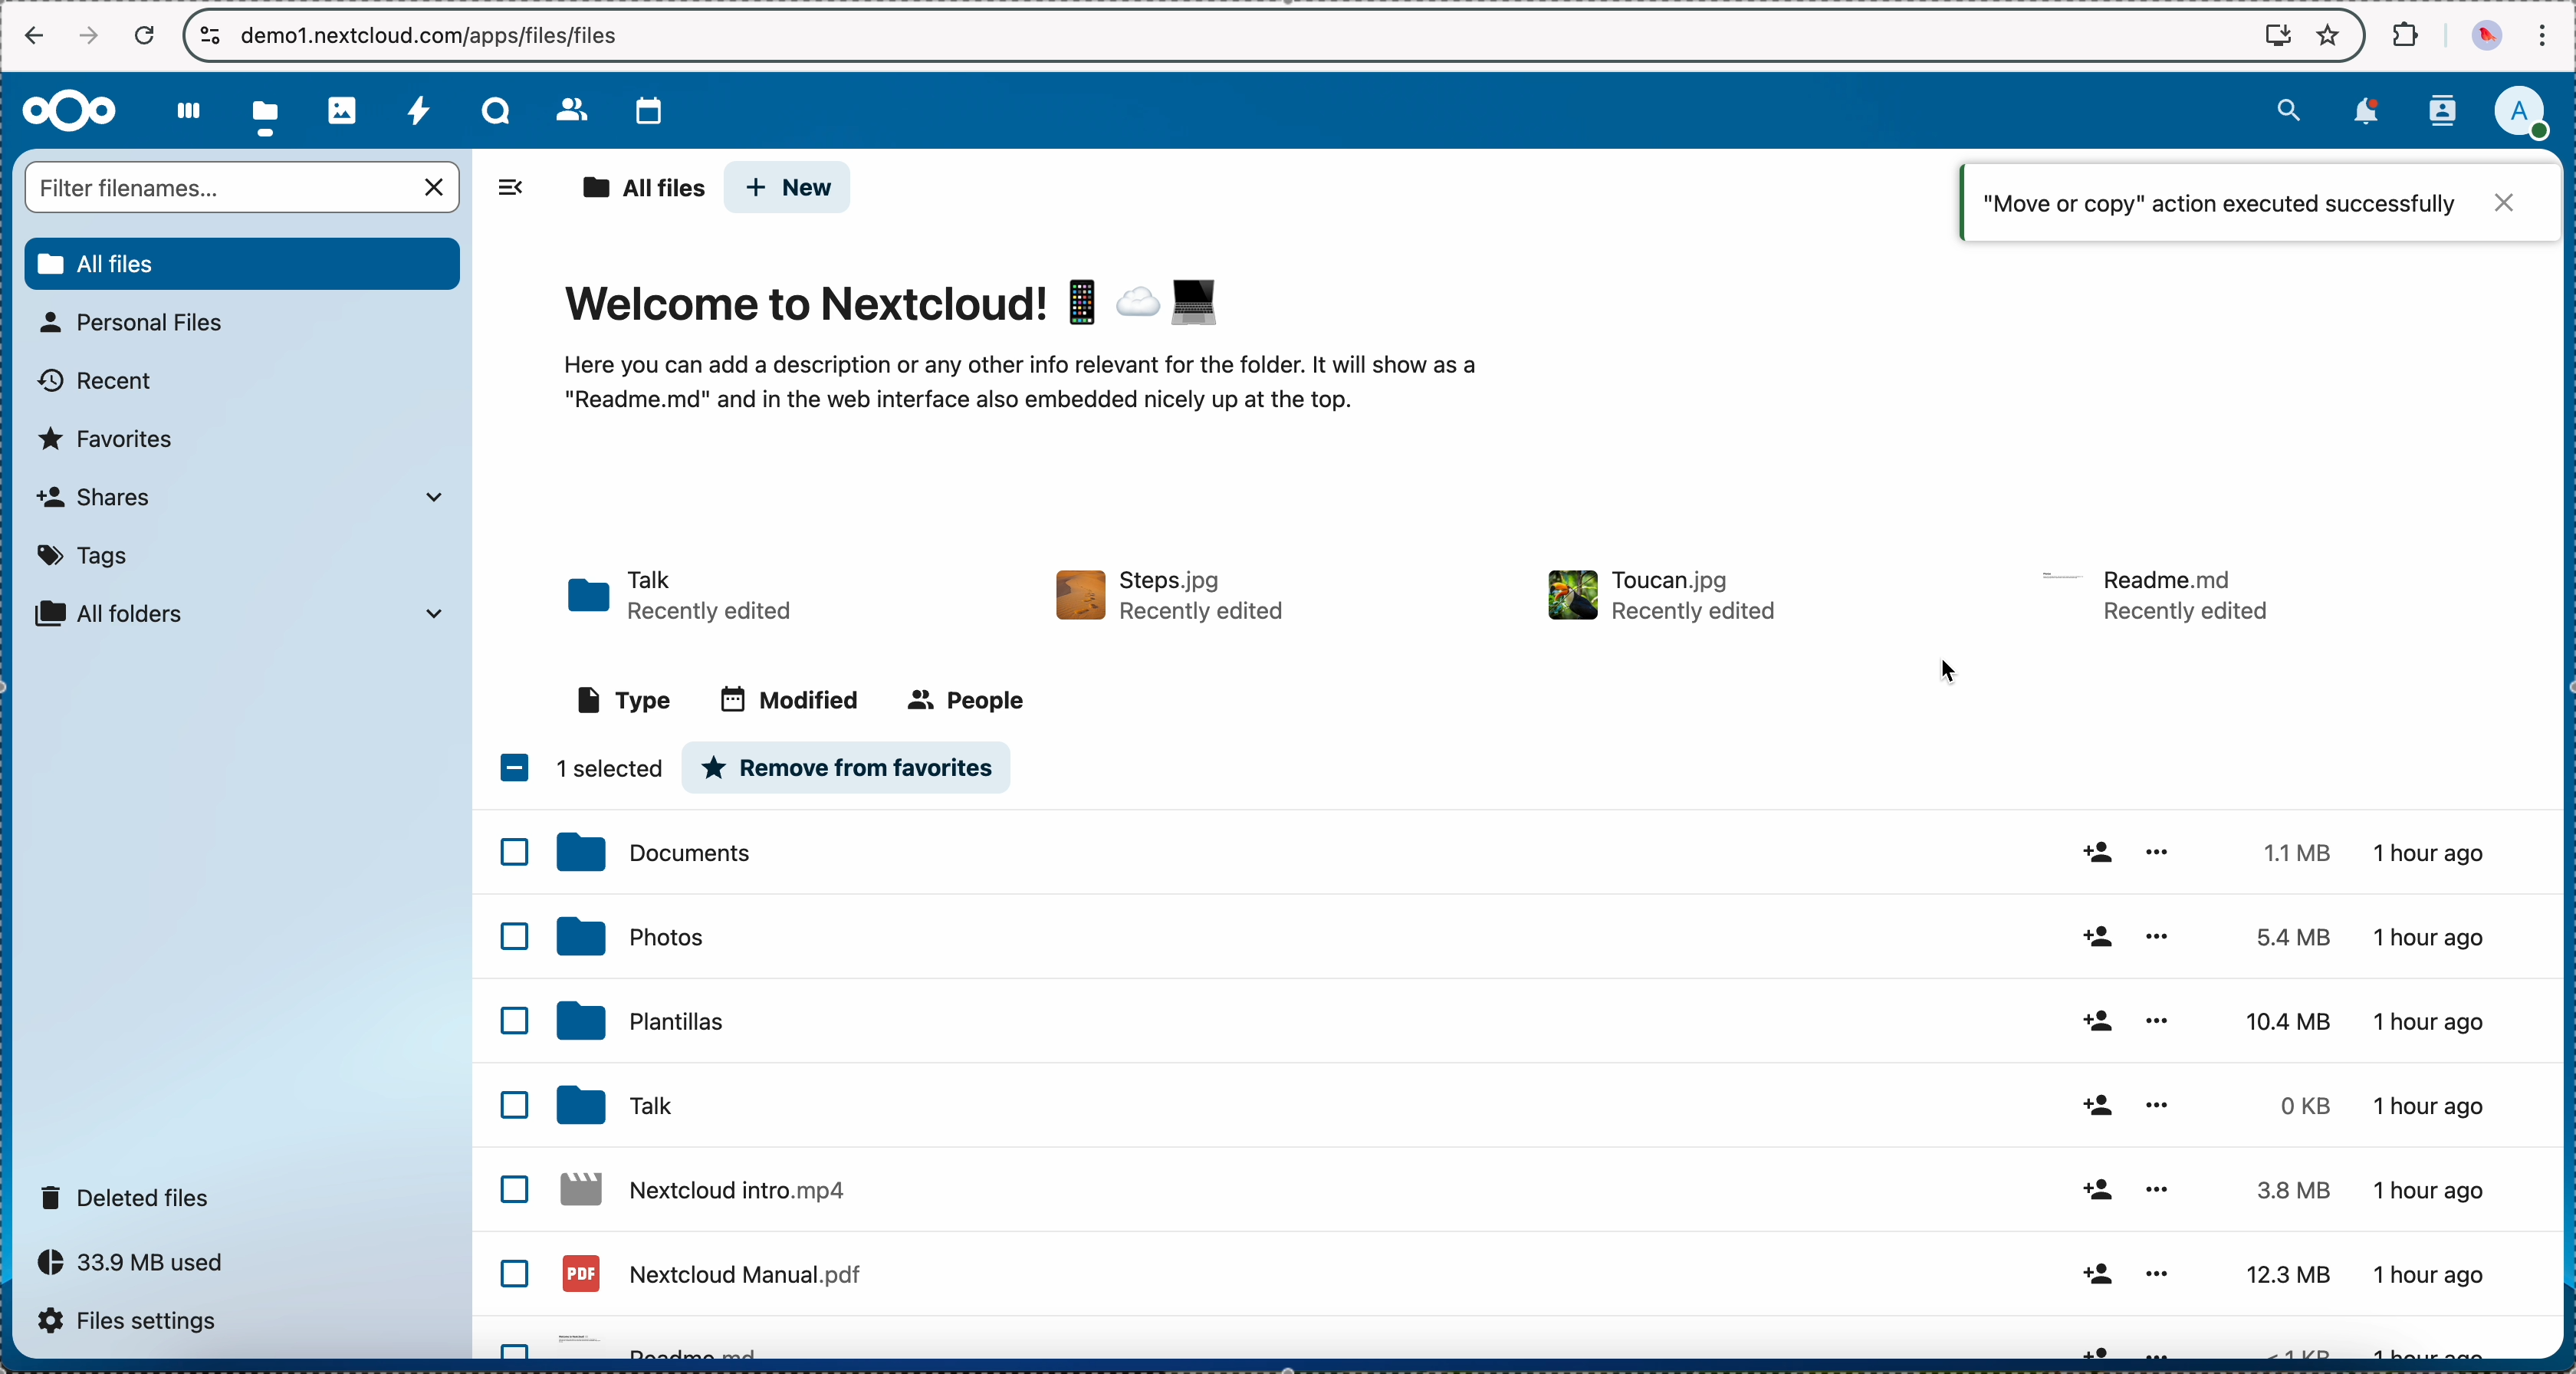 The image size is (2576, 1374). Describe the element at coordinates (1533, 1278) in the screenshot. I see `file` at that location.